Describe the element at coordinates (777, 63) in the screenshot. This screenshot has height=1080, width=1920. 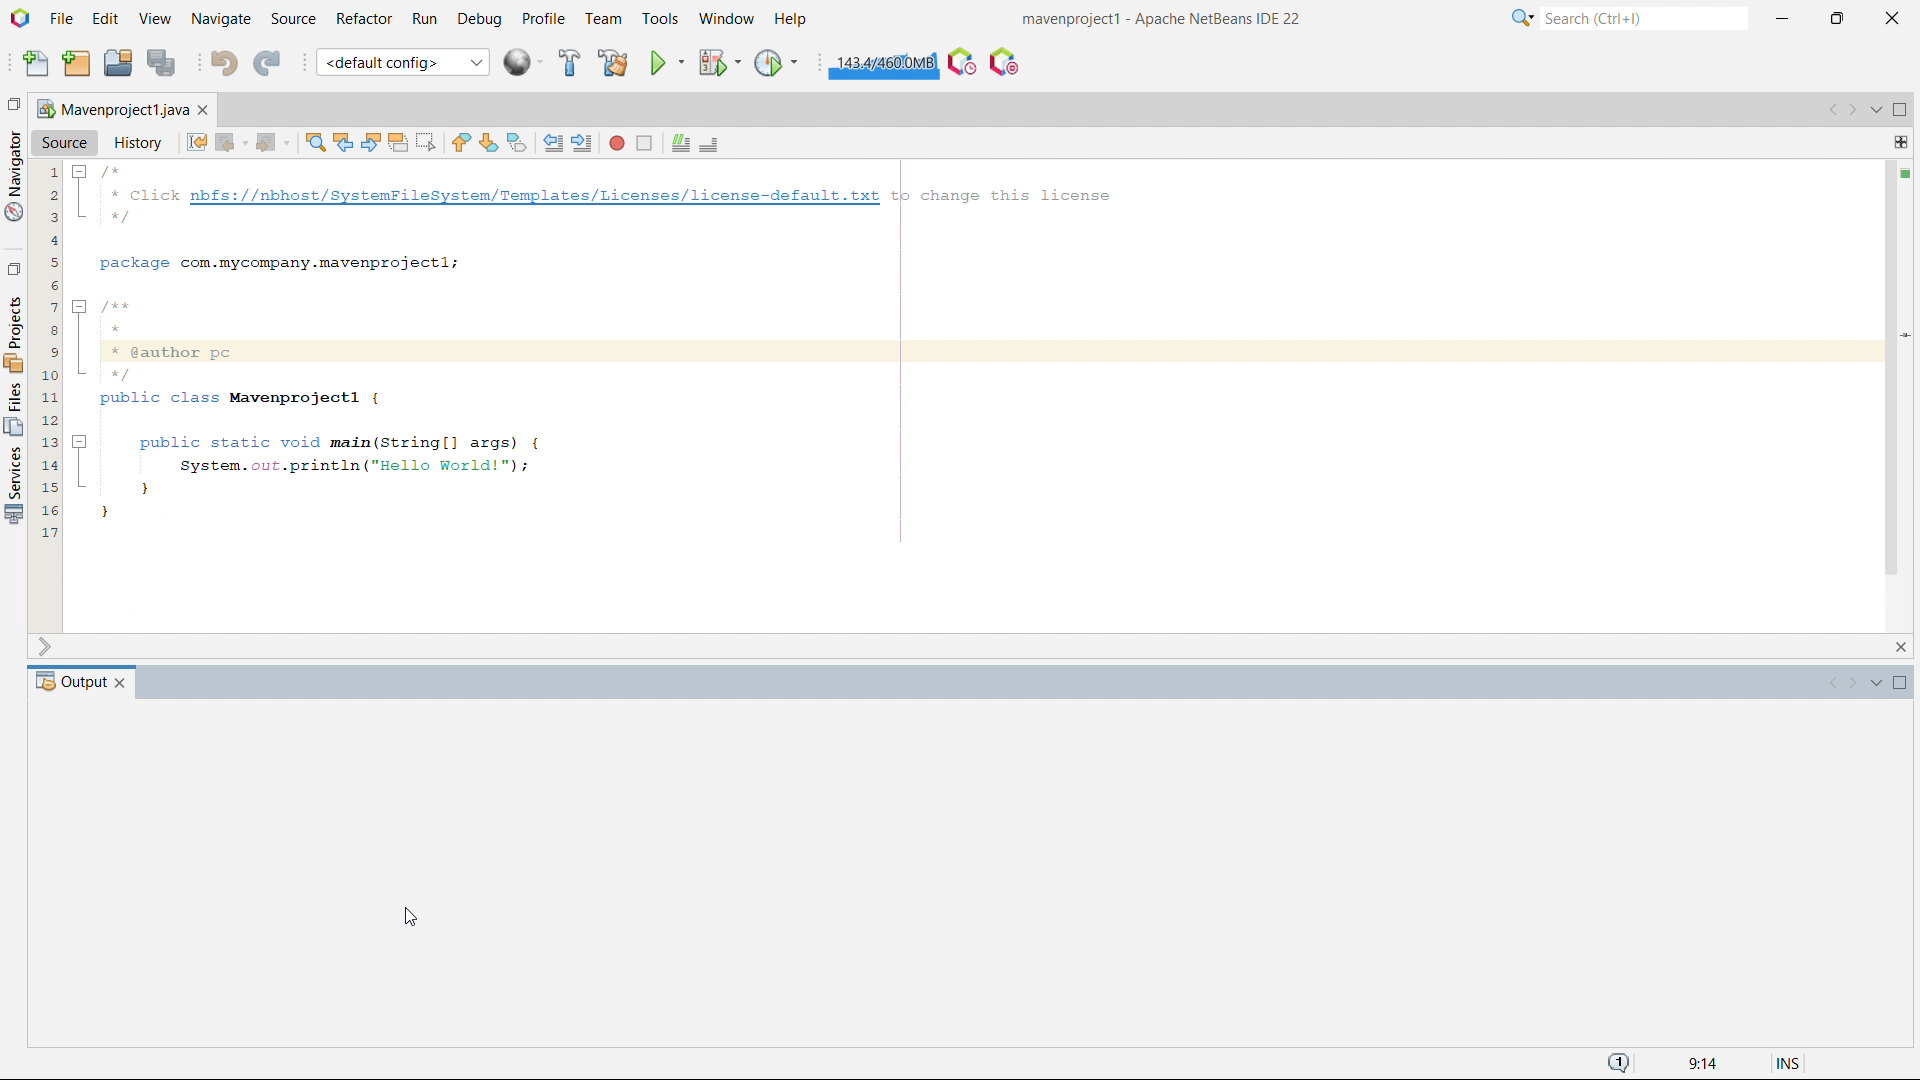
I see `profile project` at that location.